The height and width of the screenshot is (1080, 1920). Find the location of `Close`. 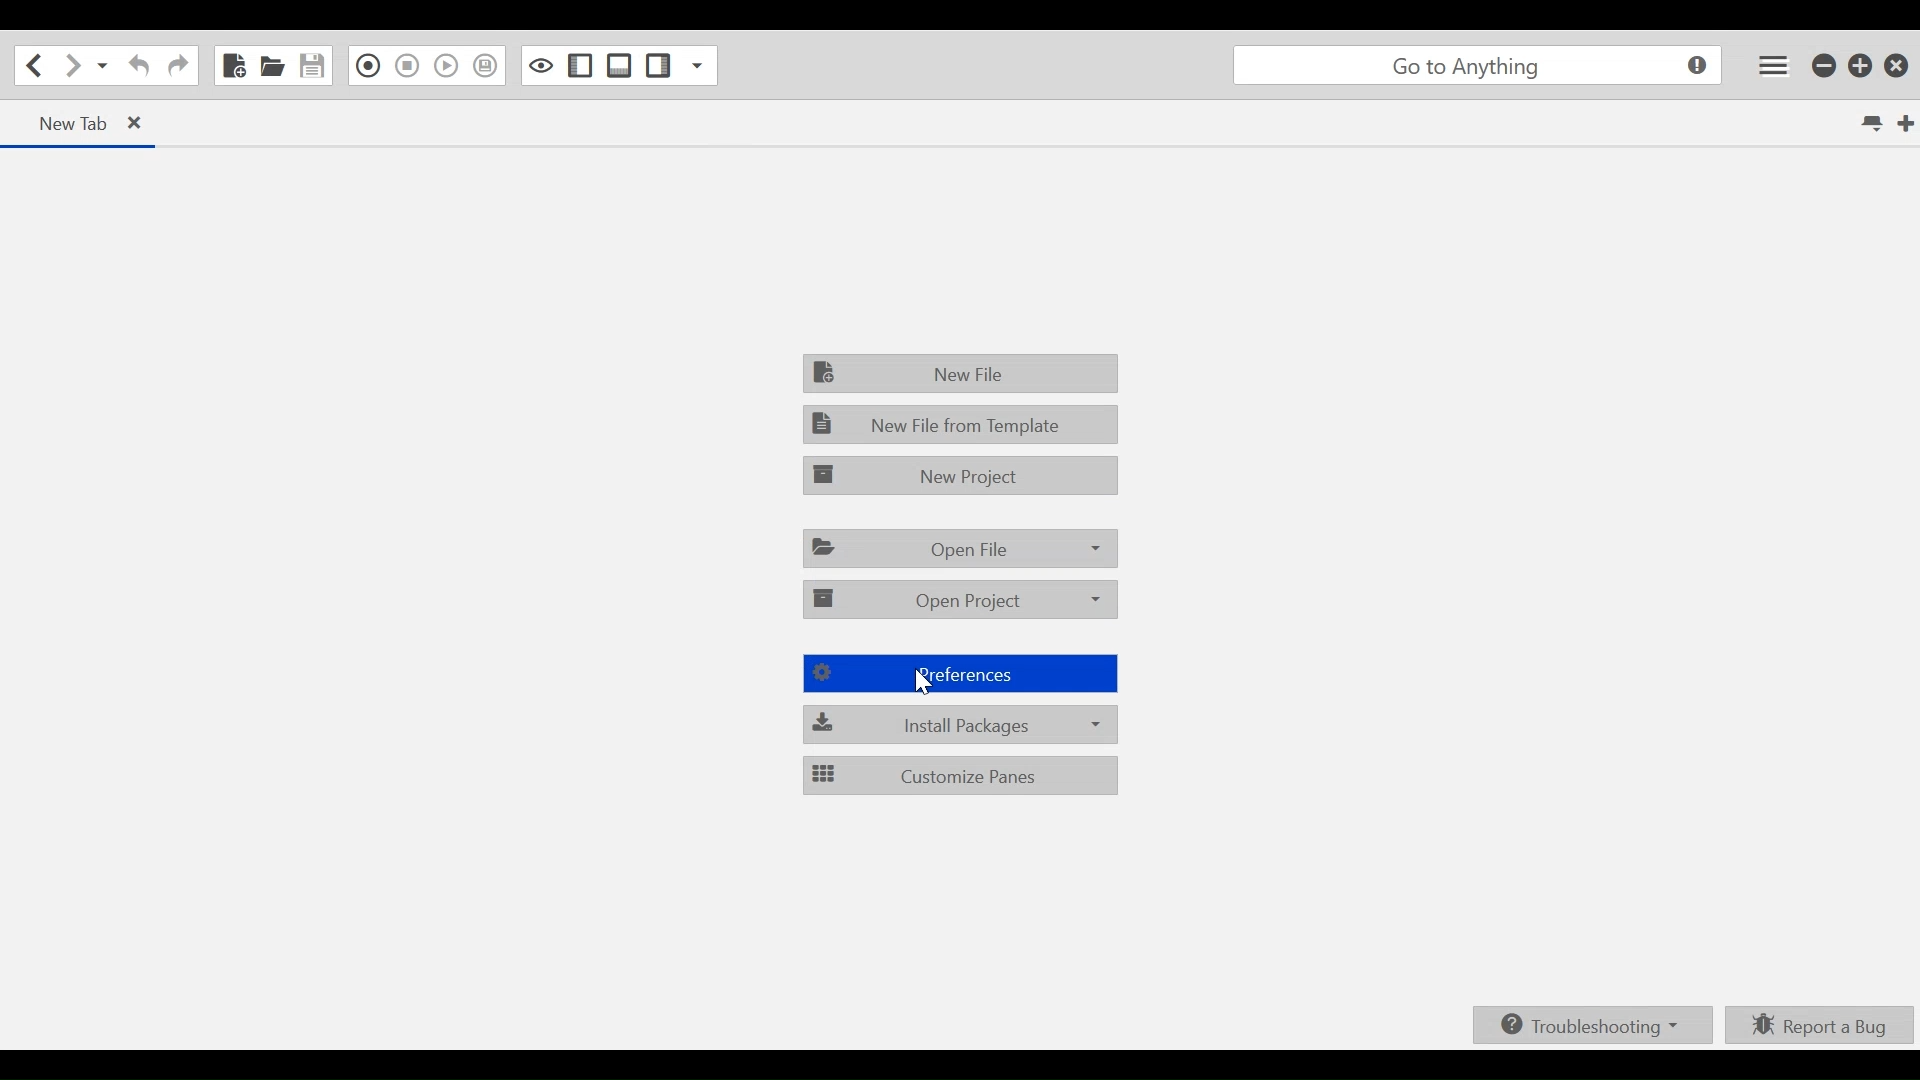

Close is located at coordinates (1895, 65).